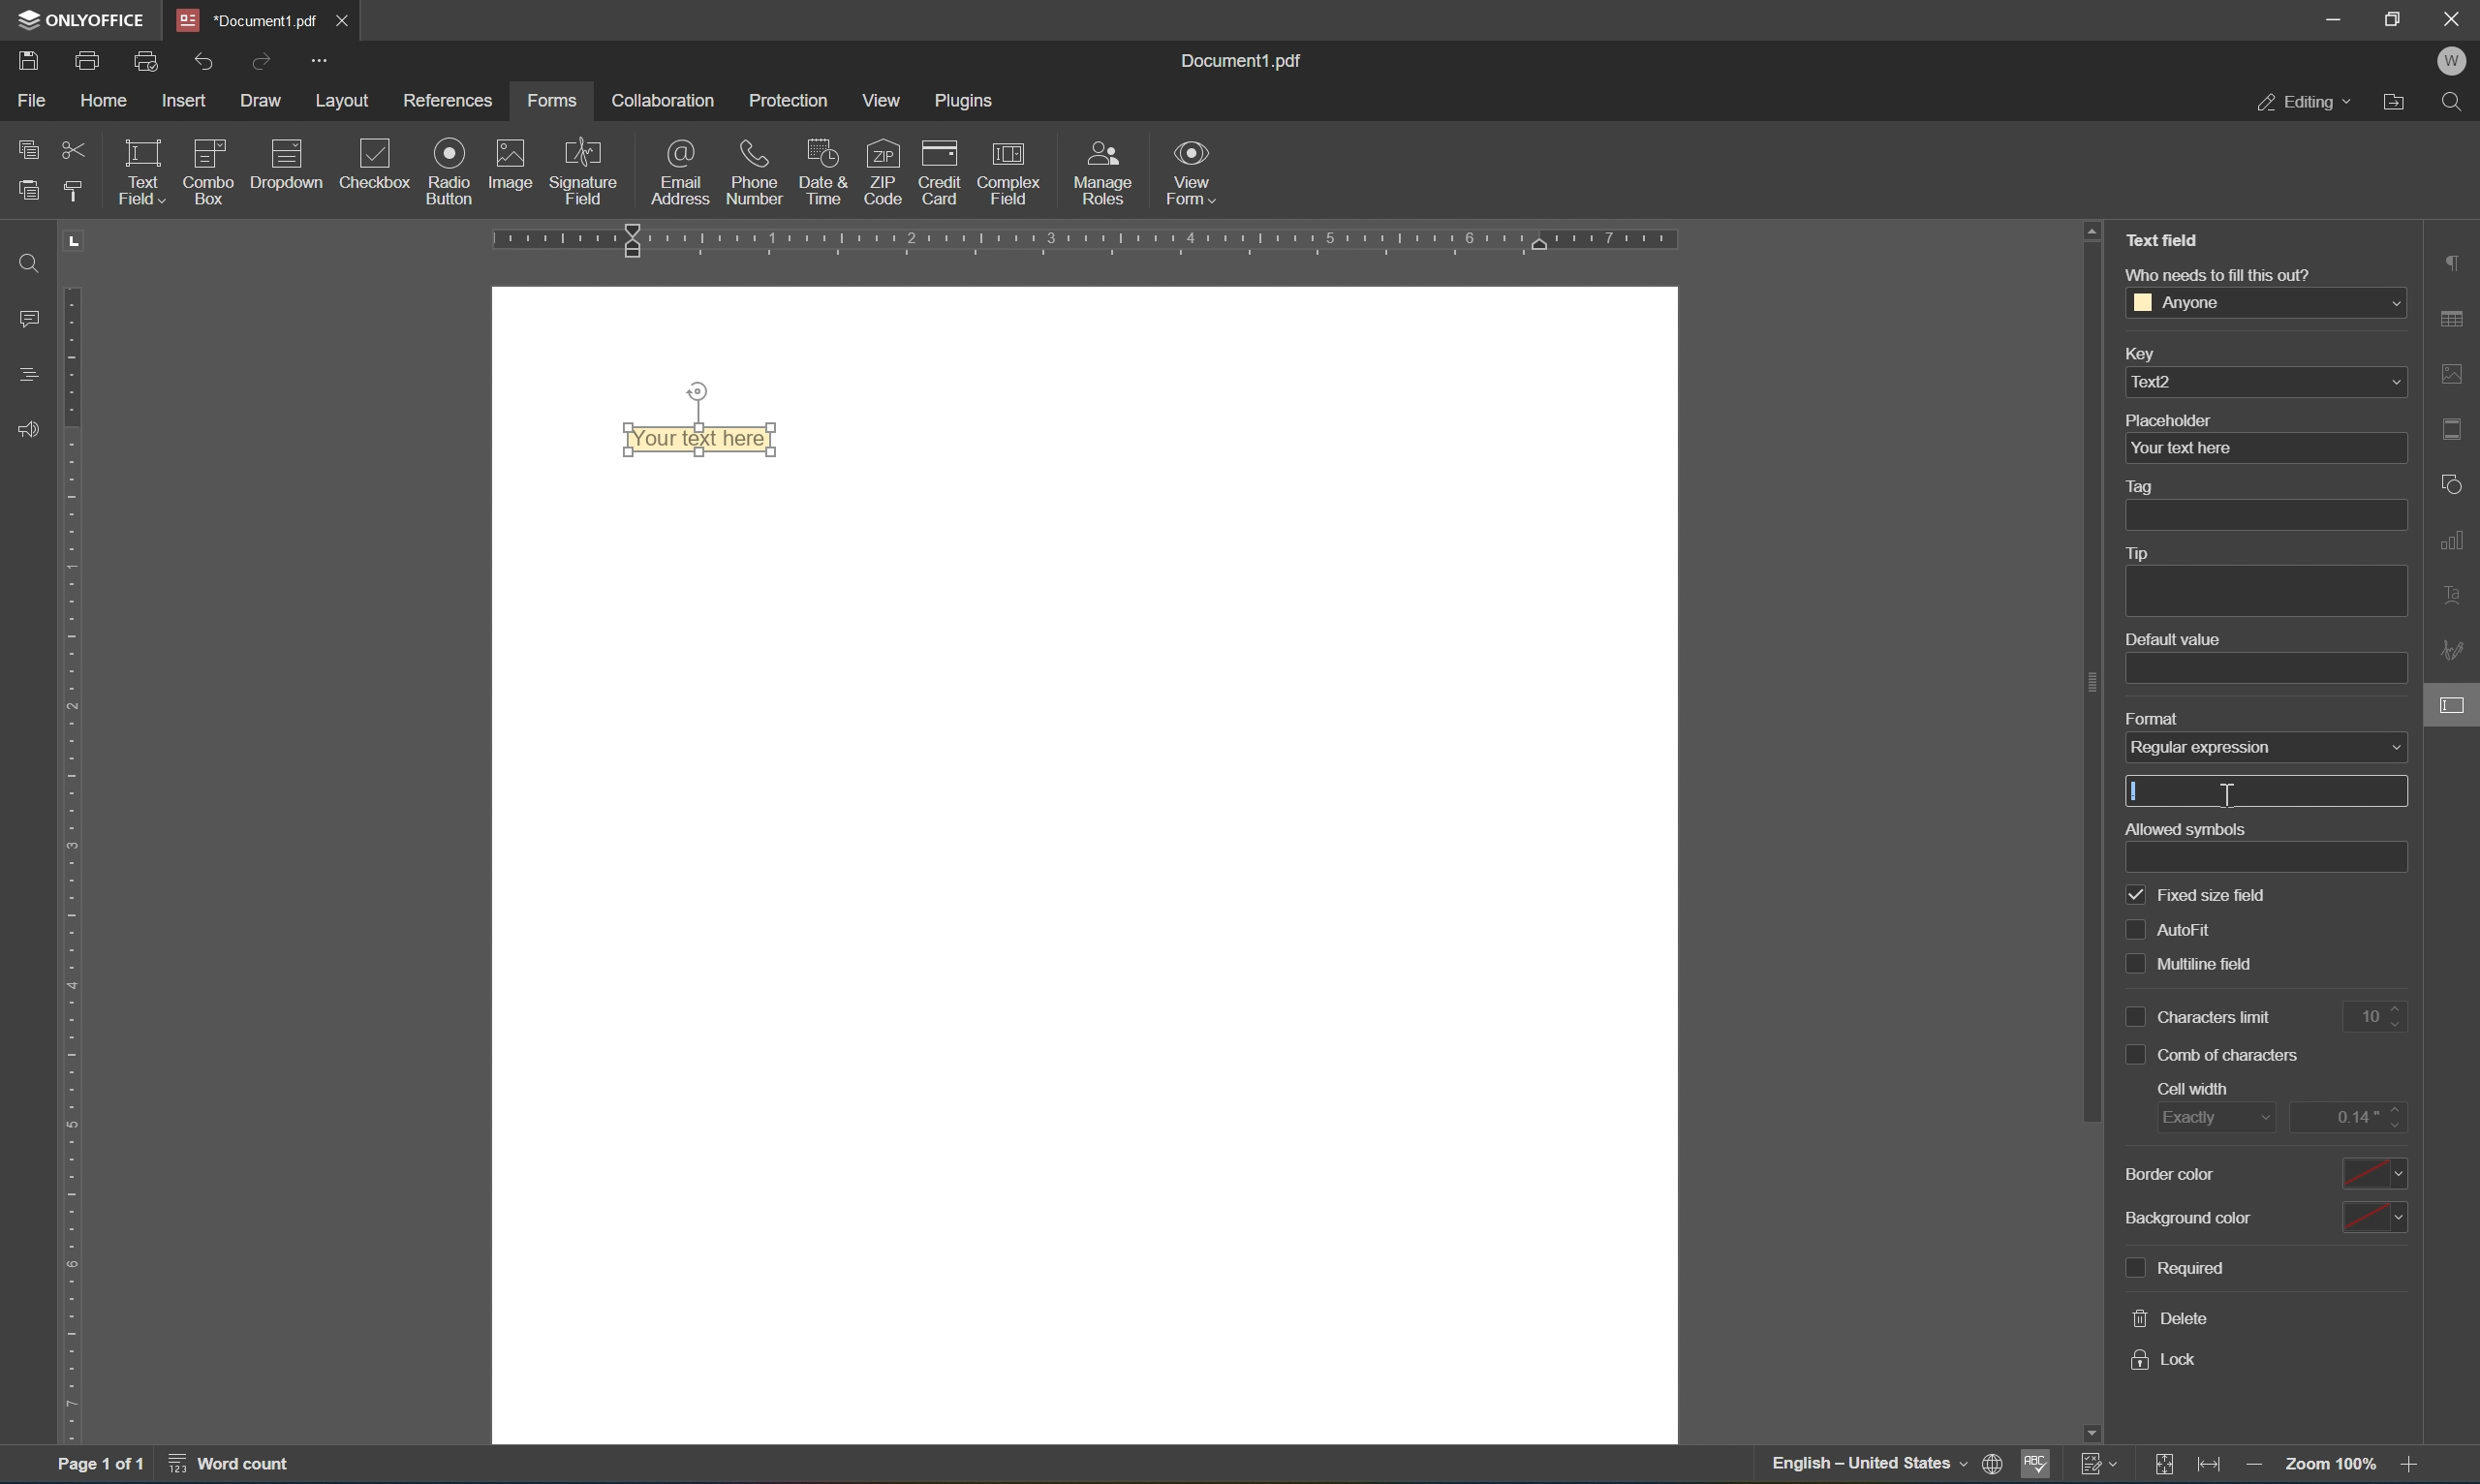 The image size is (2480, 1484). Describe the element at coordinates (2178, 640) in the screenshot. I see `default value` at that location.